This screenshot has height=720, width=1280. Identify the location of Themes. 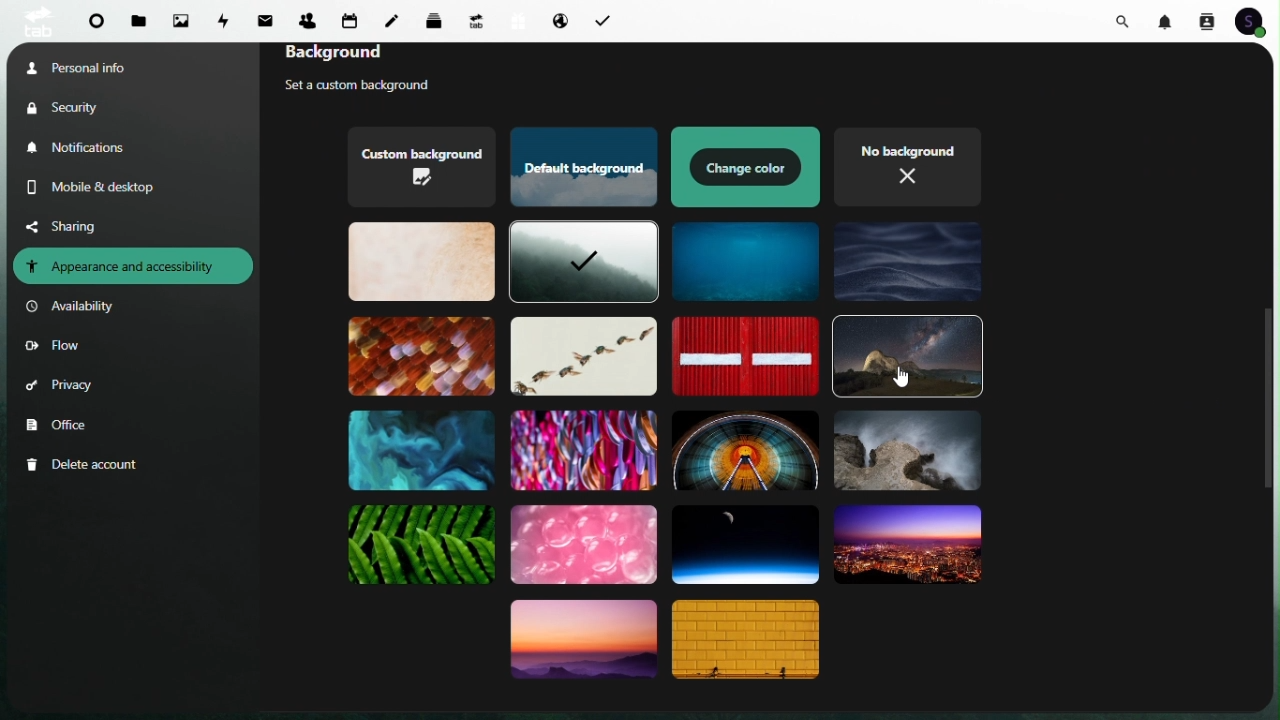
(582, 264).